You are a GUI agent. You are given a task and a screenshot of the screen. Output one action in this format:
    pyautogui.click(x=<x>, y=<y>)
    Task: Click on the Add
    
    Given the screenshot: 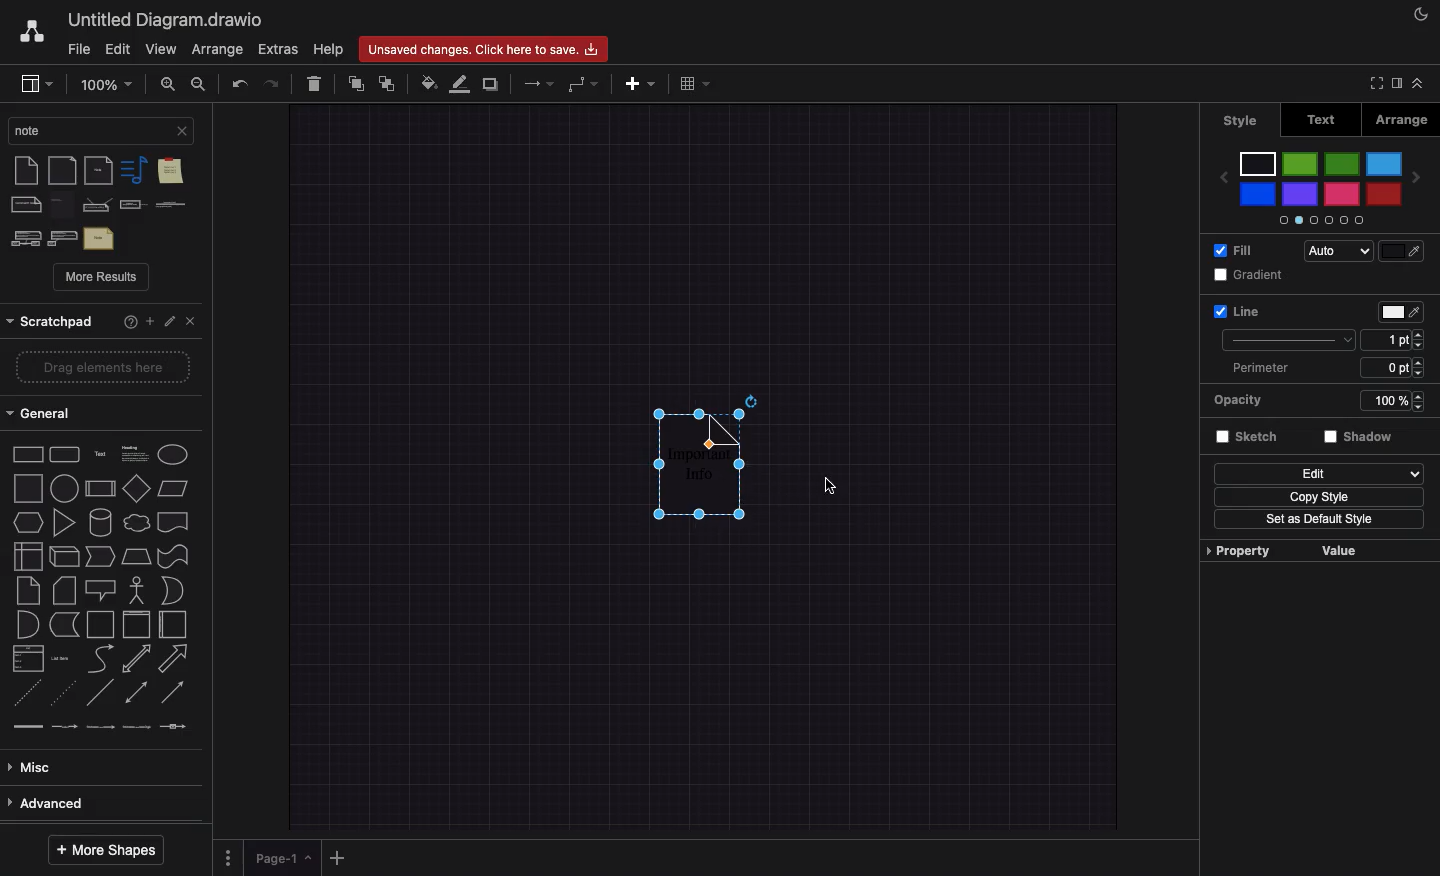 What is the action you would take?
    pyautogui.click(x=644, y=83)
    